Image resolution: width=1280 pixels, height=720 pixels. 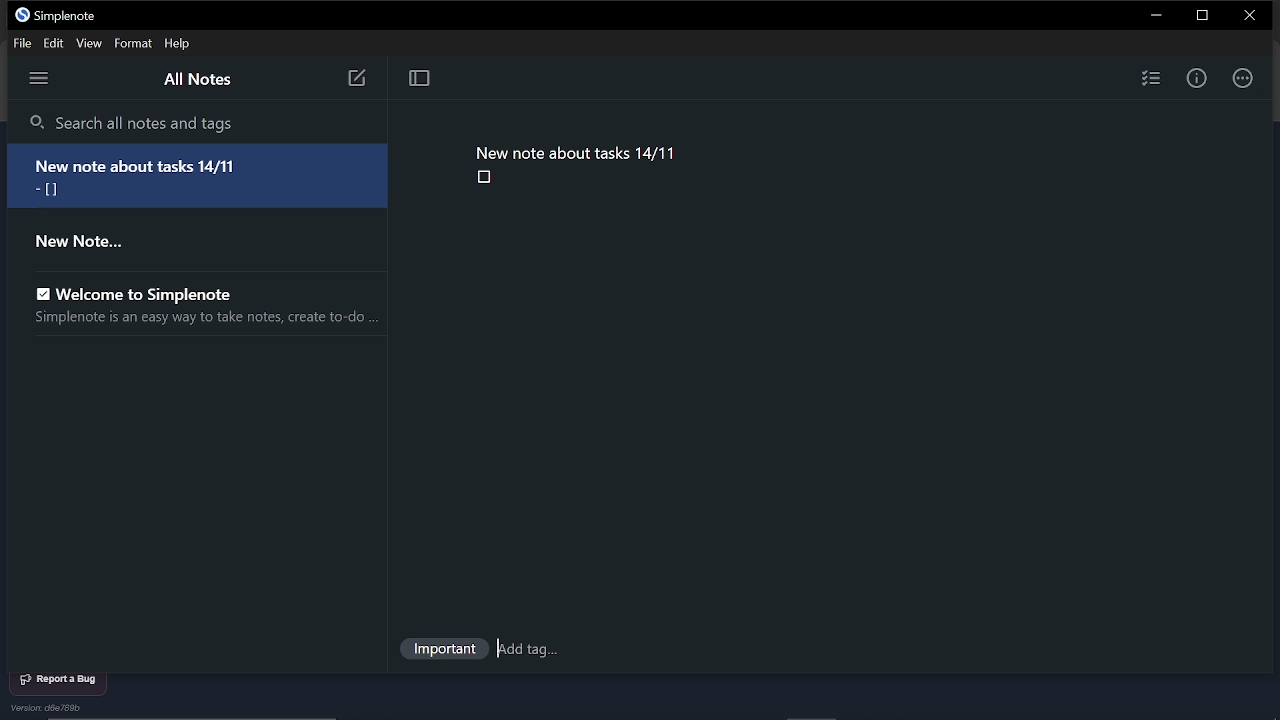 I want to click on New note about tasks 14/11, so click(x=577, y=151).